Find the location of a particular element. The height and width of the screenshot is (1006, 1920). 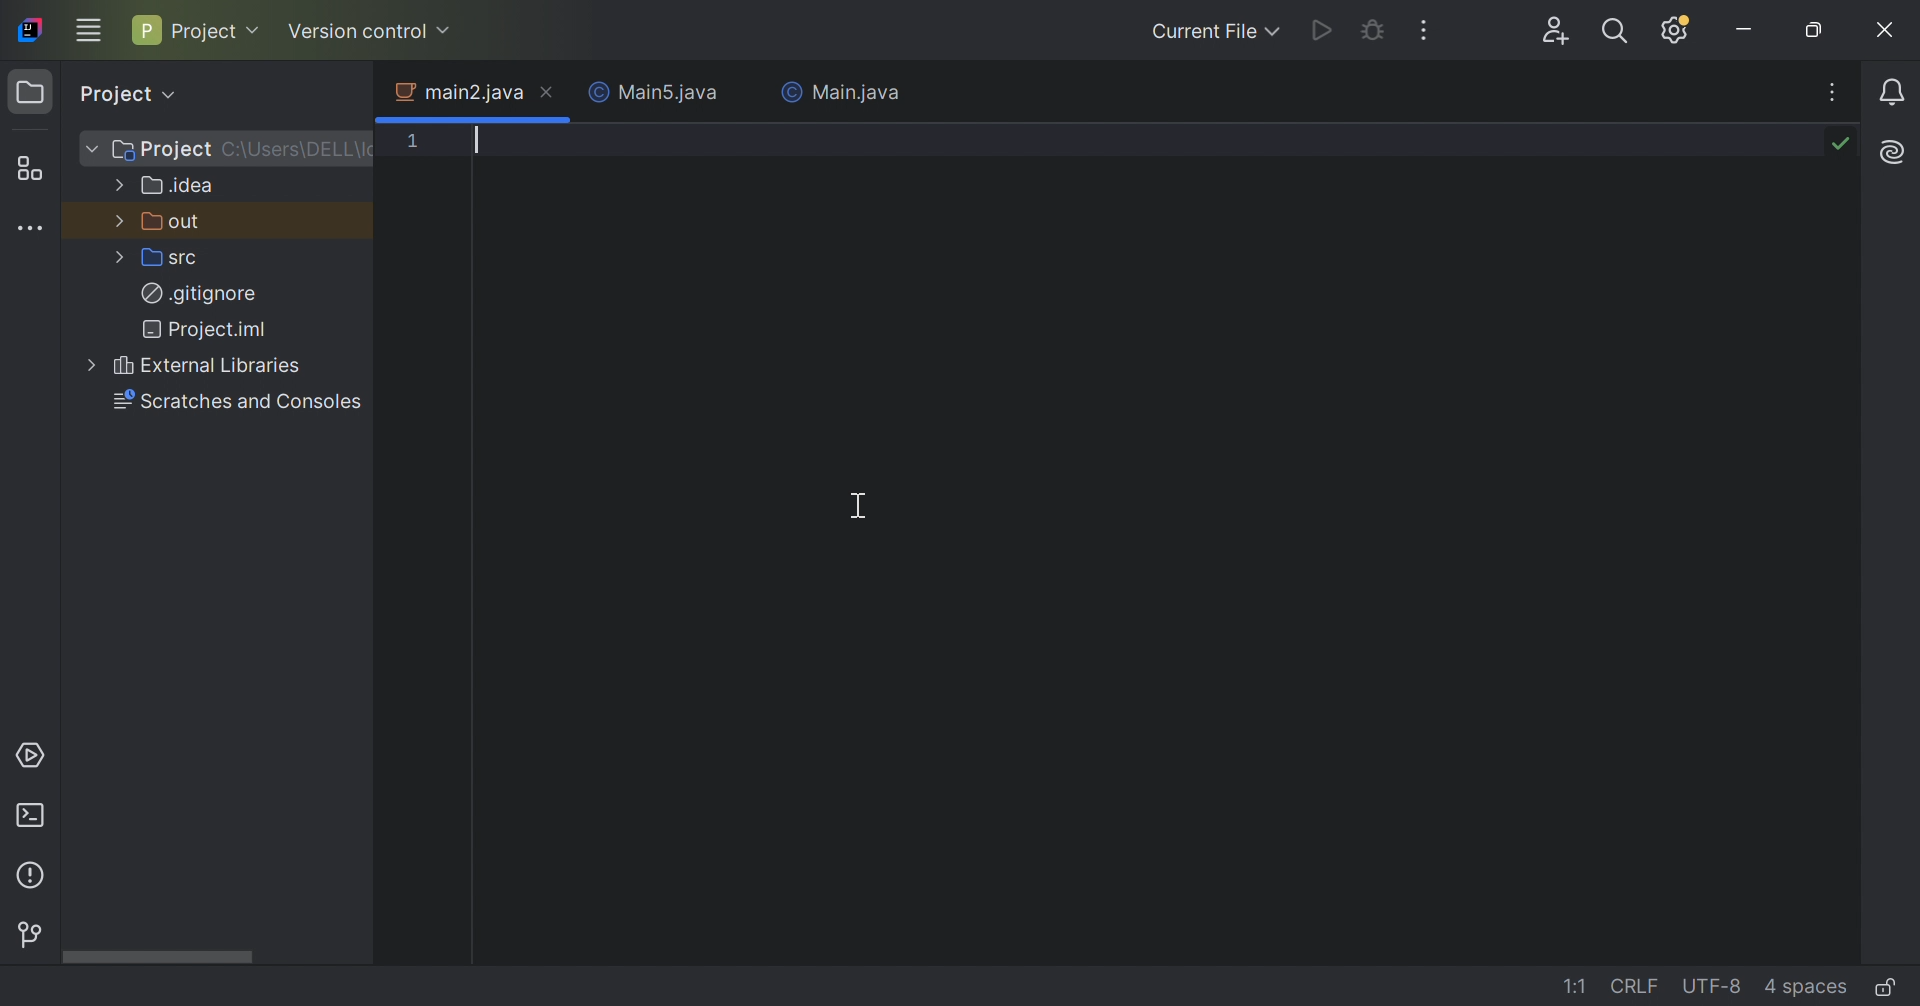

Project is located at coordinates (163, 150).